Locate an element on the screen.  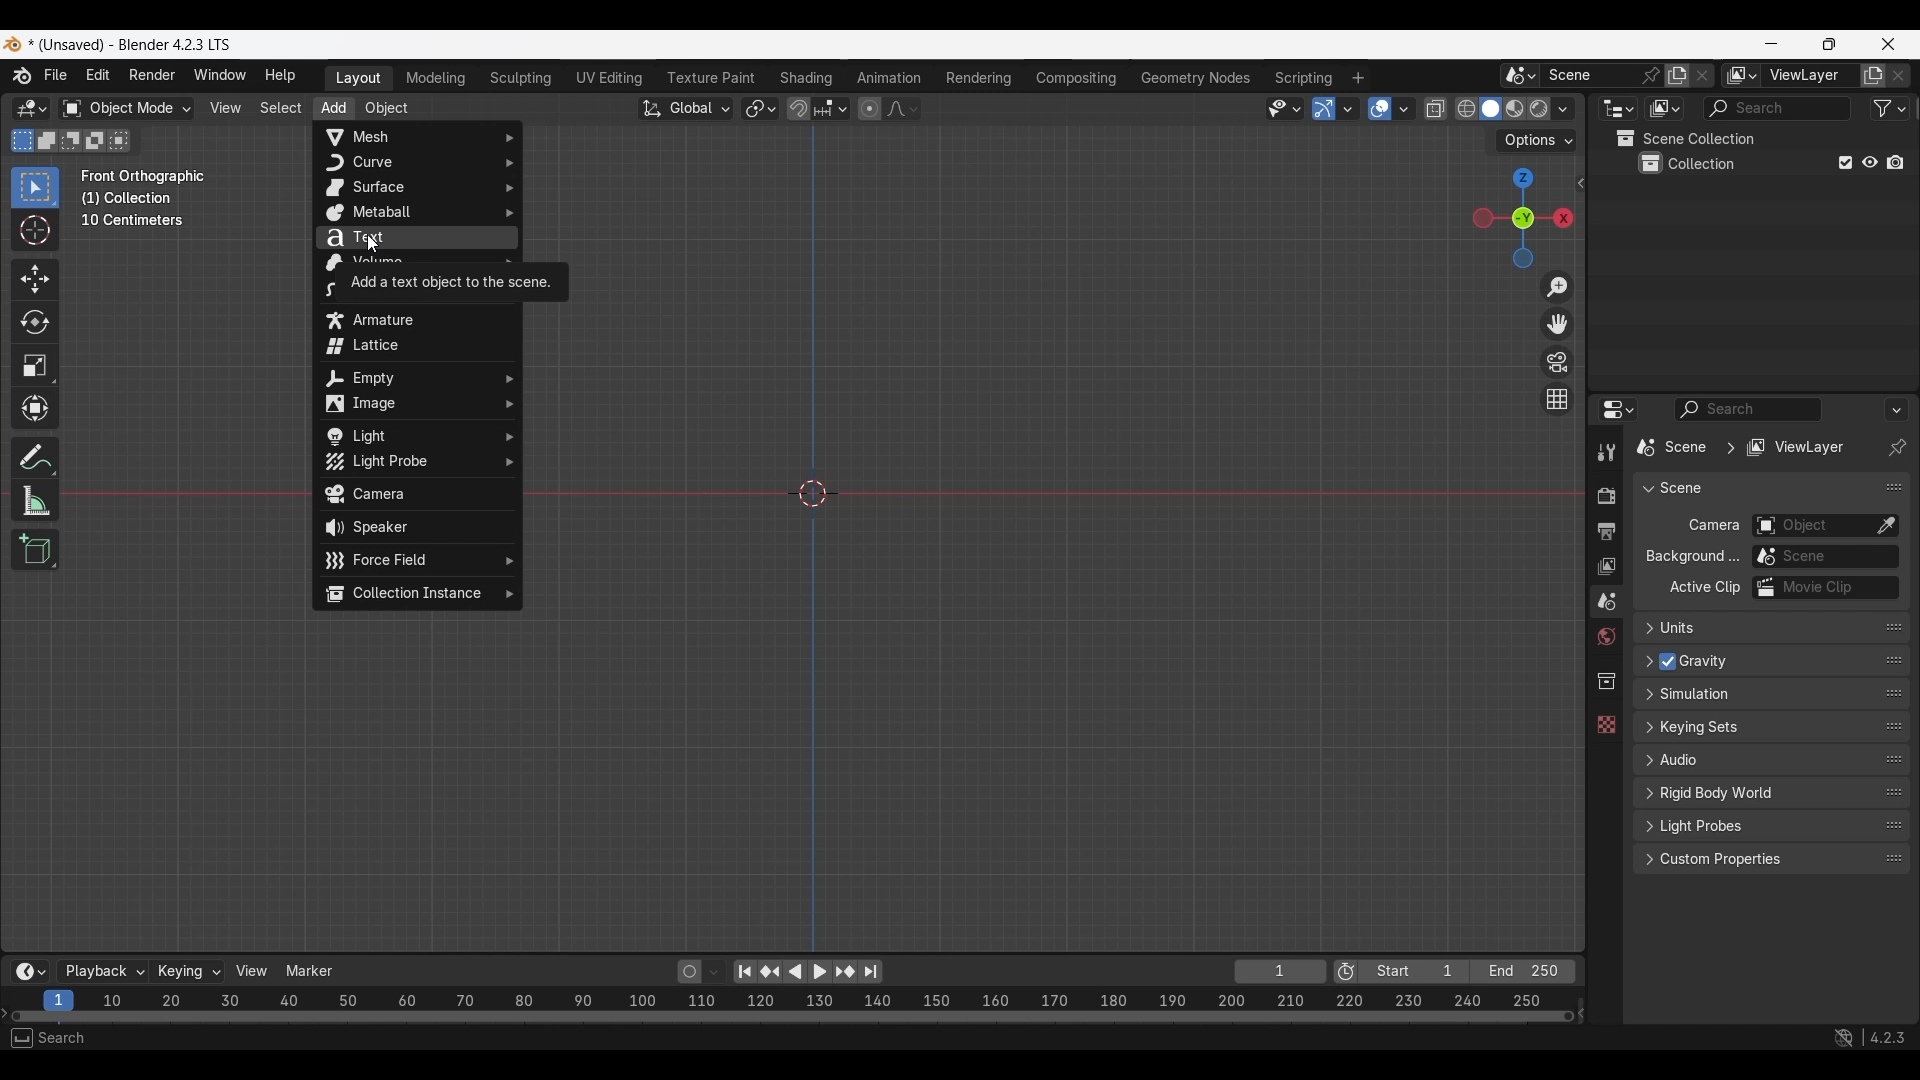
Snapping options is located at coordinates (833, 108).